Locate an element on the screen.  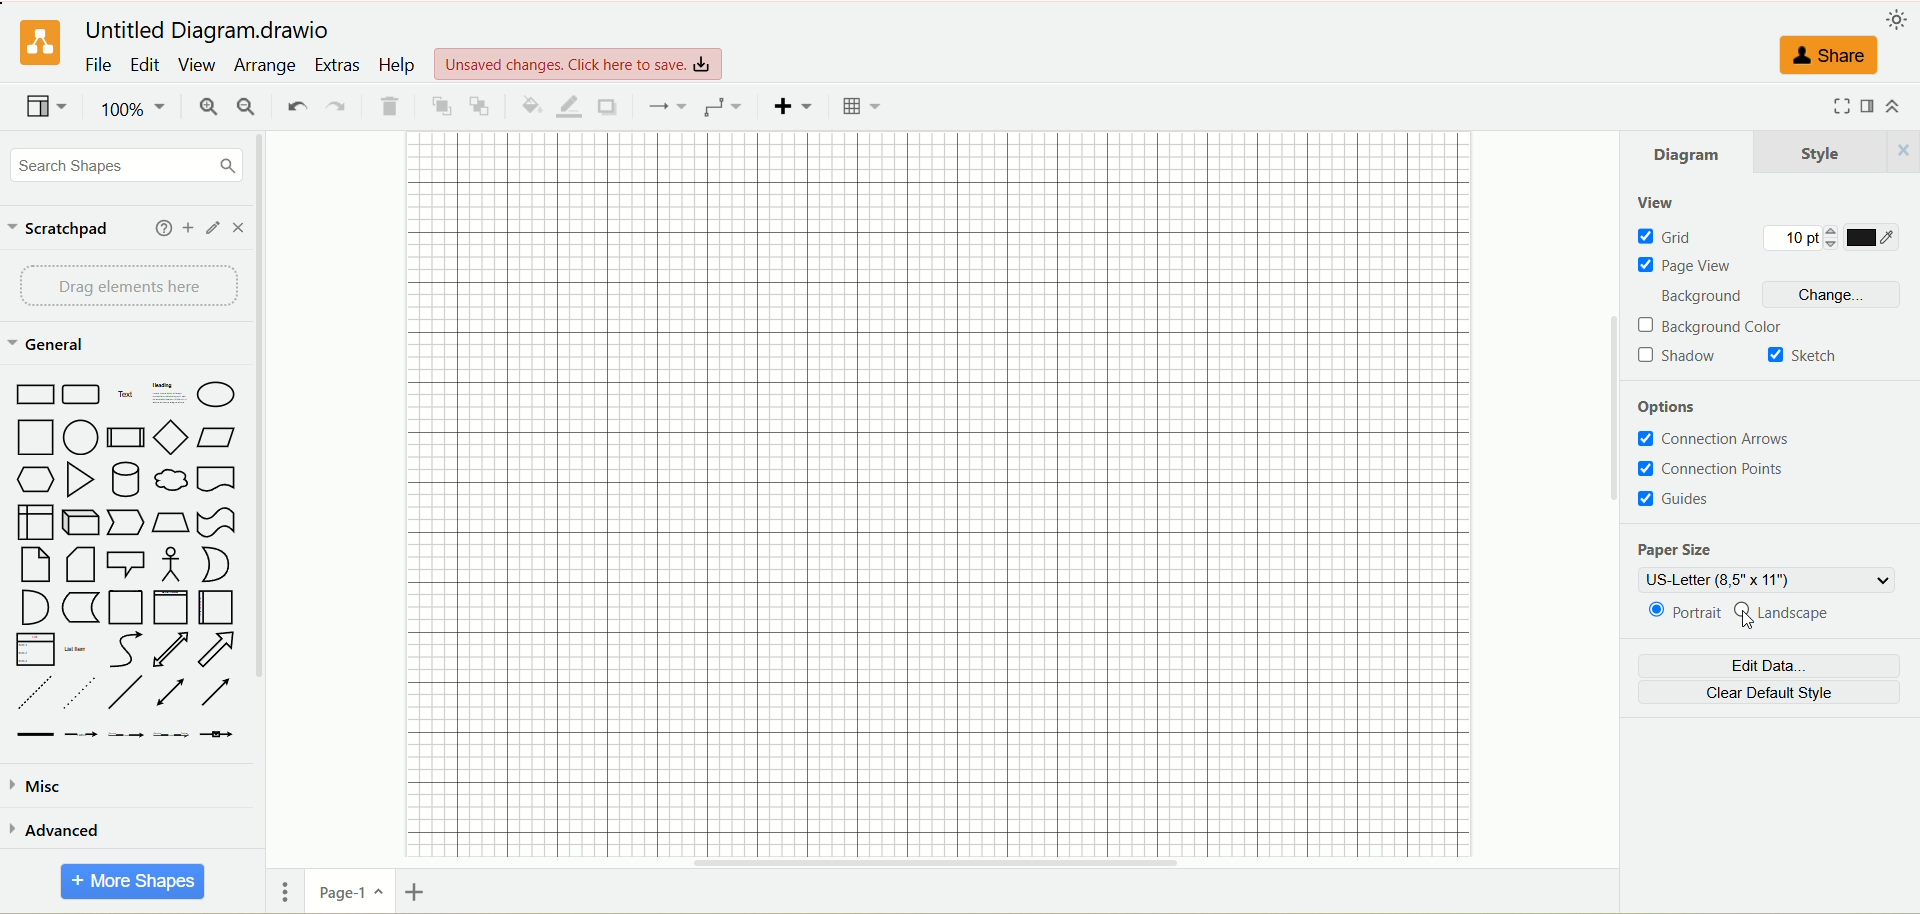
to front is located at coordinates (440, 106).